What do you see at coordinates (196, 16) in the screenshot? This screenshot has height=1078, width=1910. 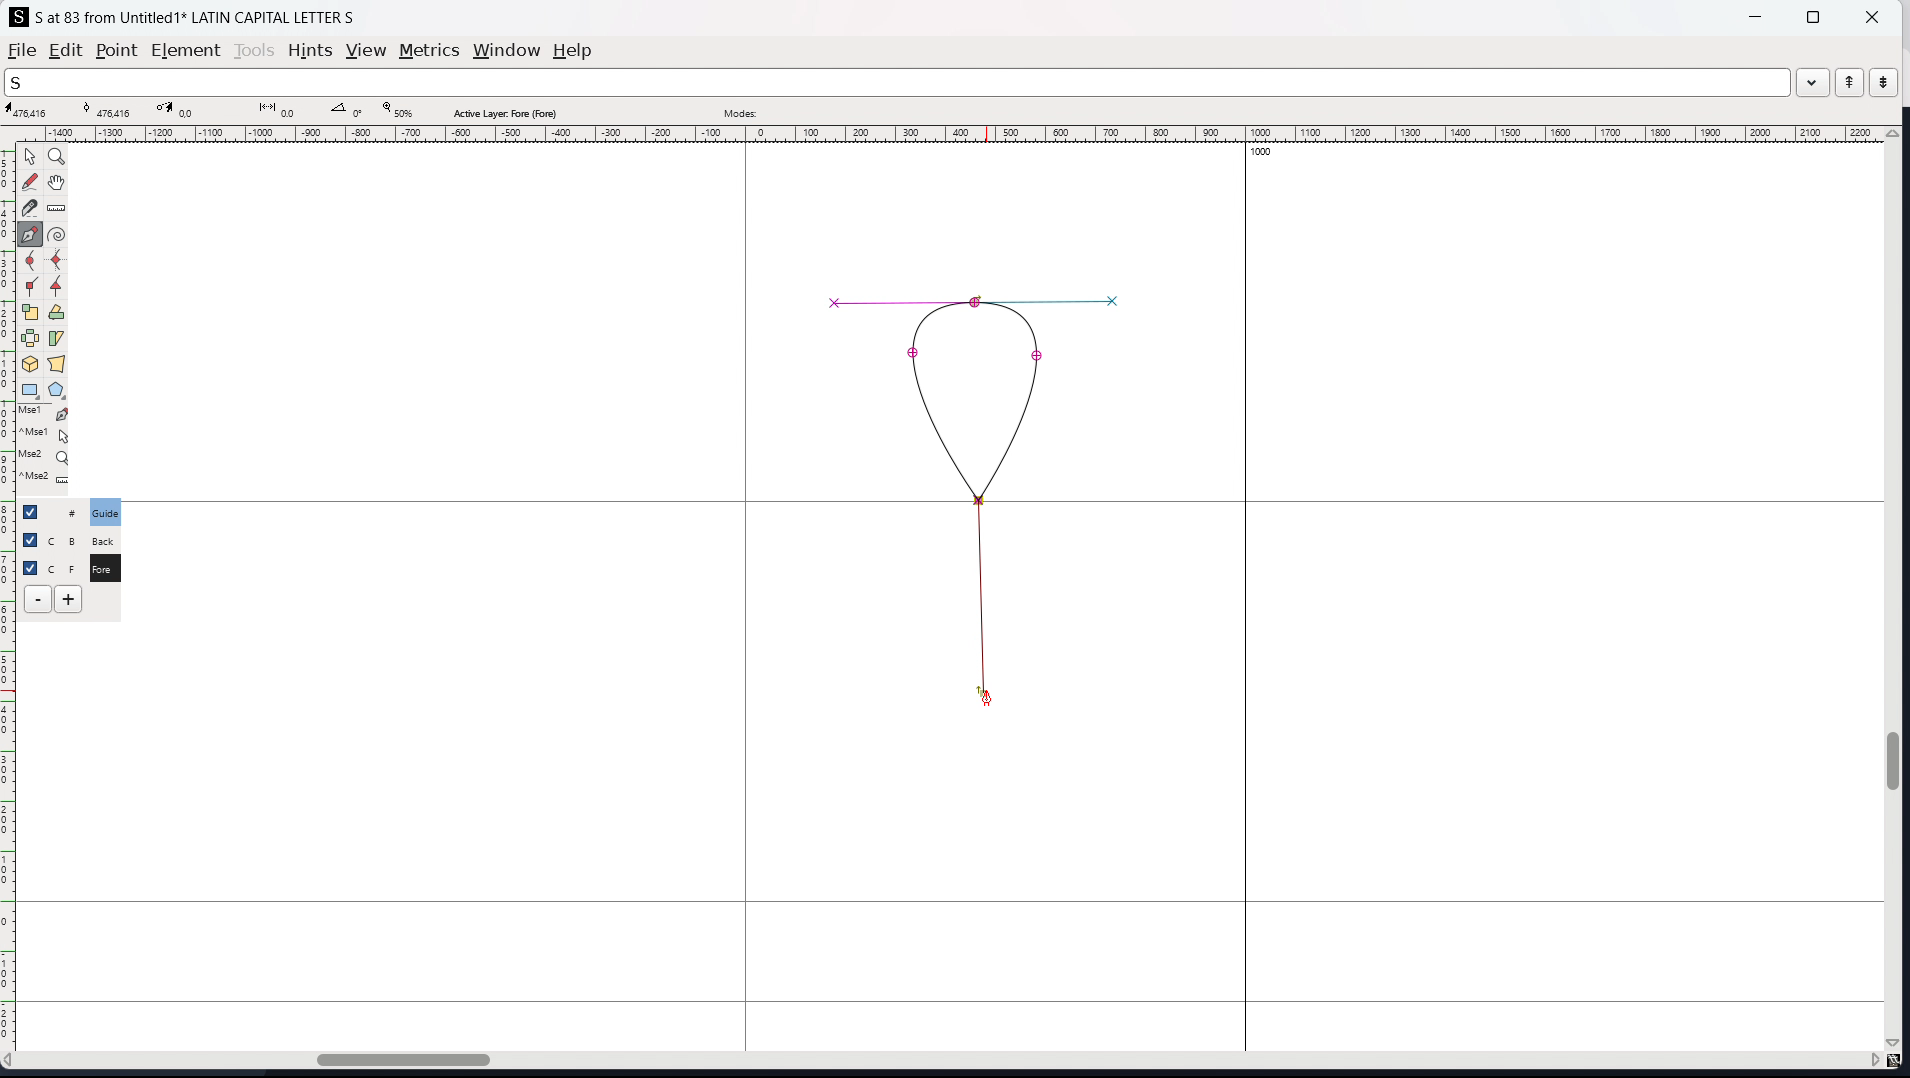 I see `S at 83 from Untitled 1 LATIN CAPITAL LETTER S` at bounding box center [196, 16].